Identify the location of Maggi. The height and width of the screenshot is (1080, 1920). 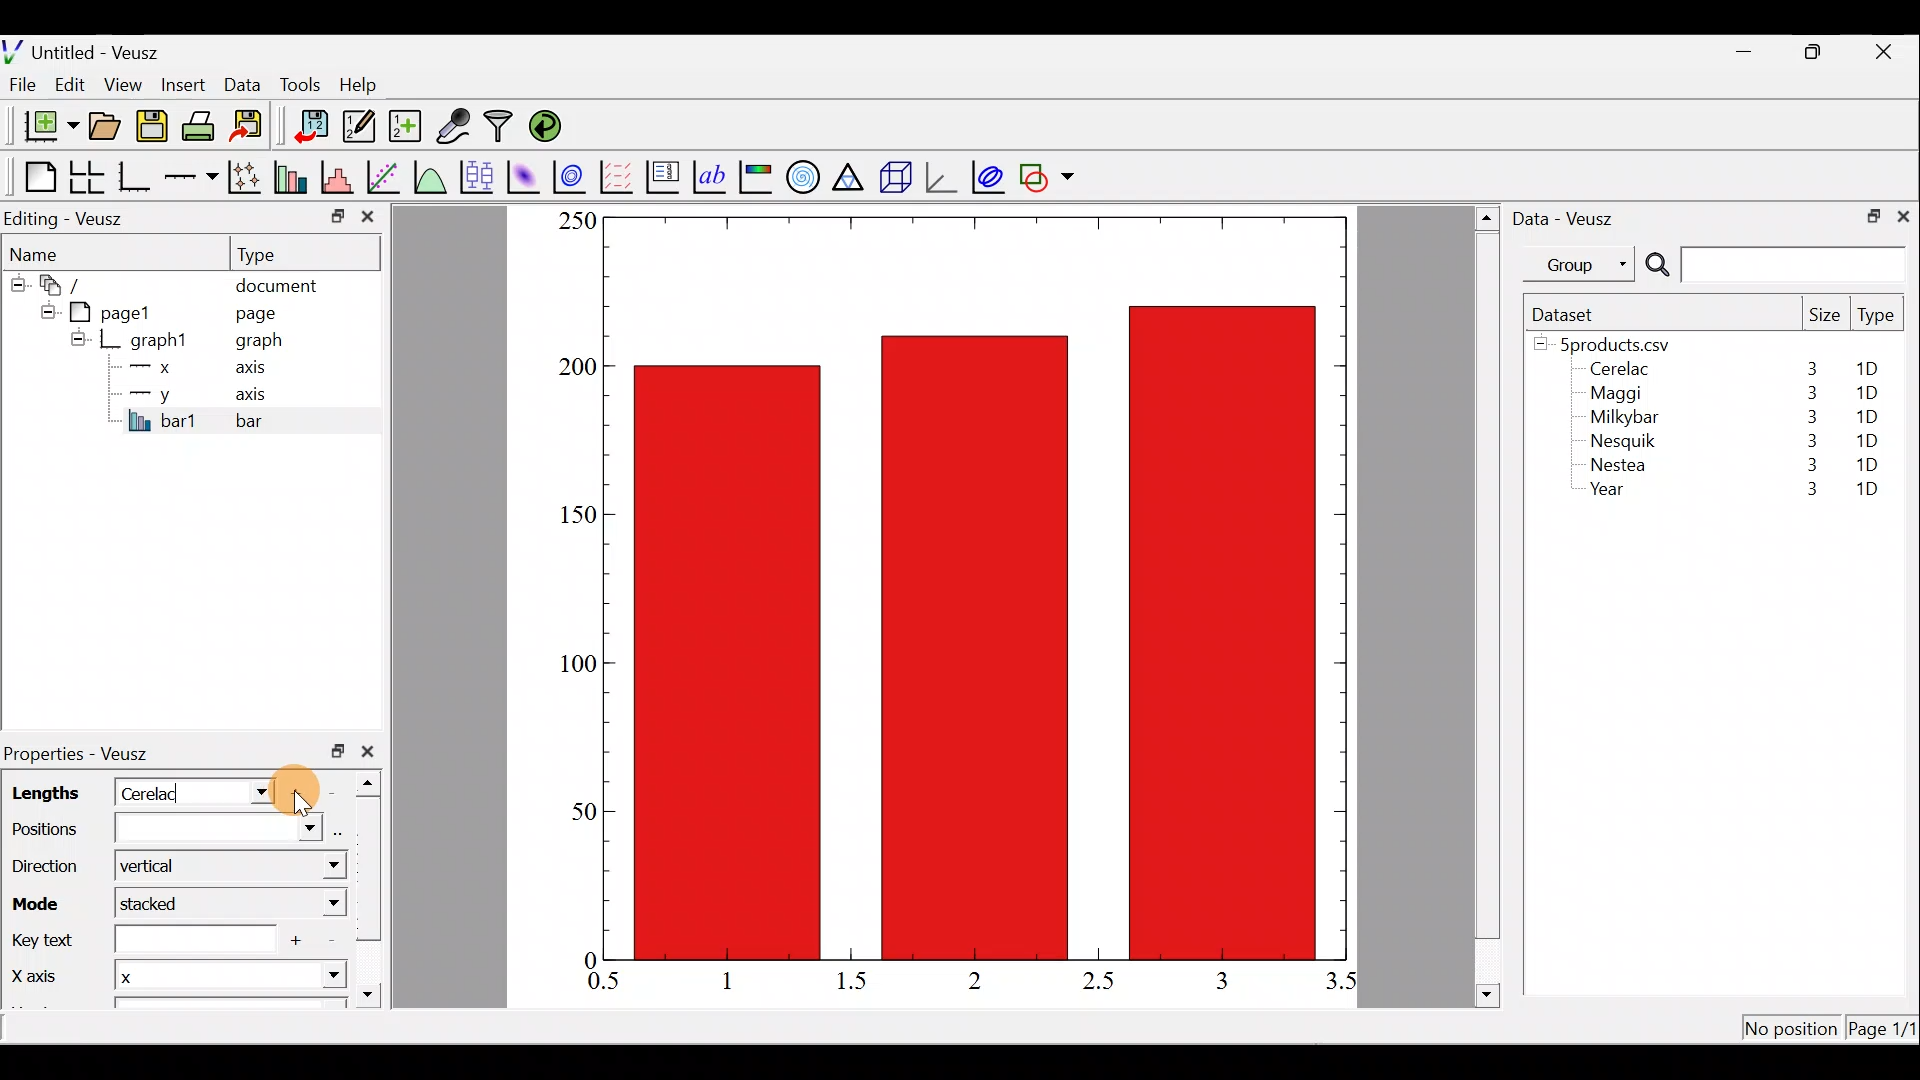
(1618, 396).